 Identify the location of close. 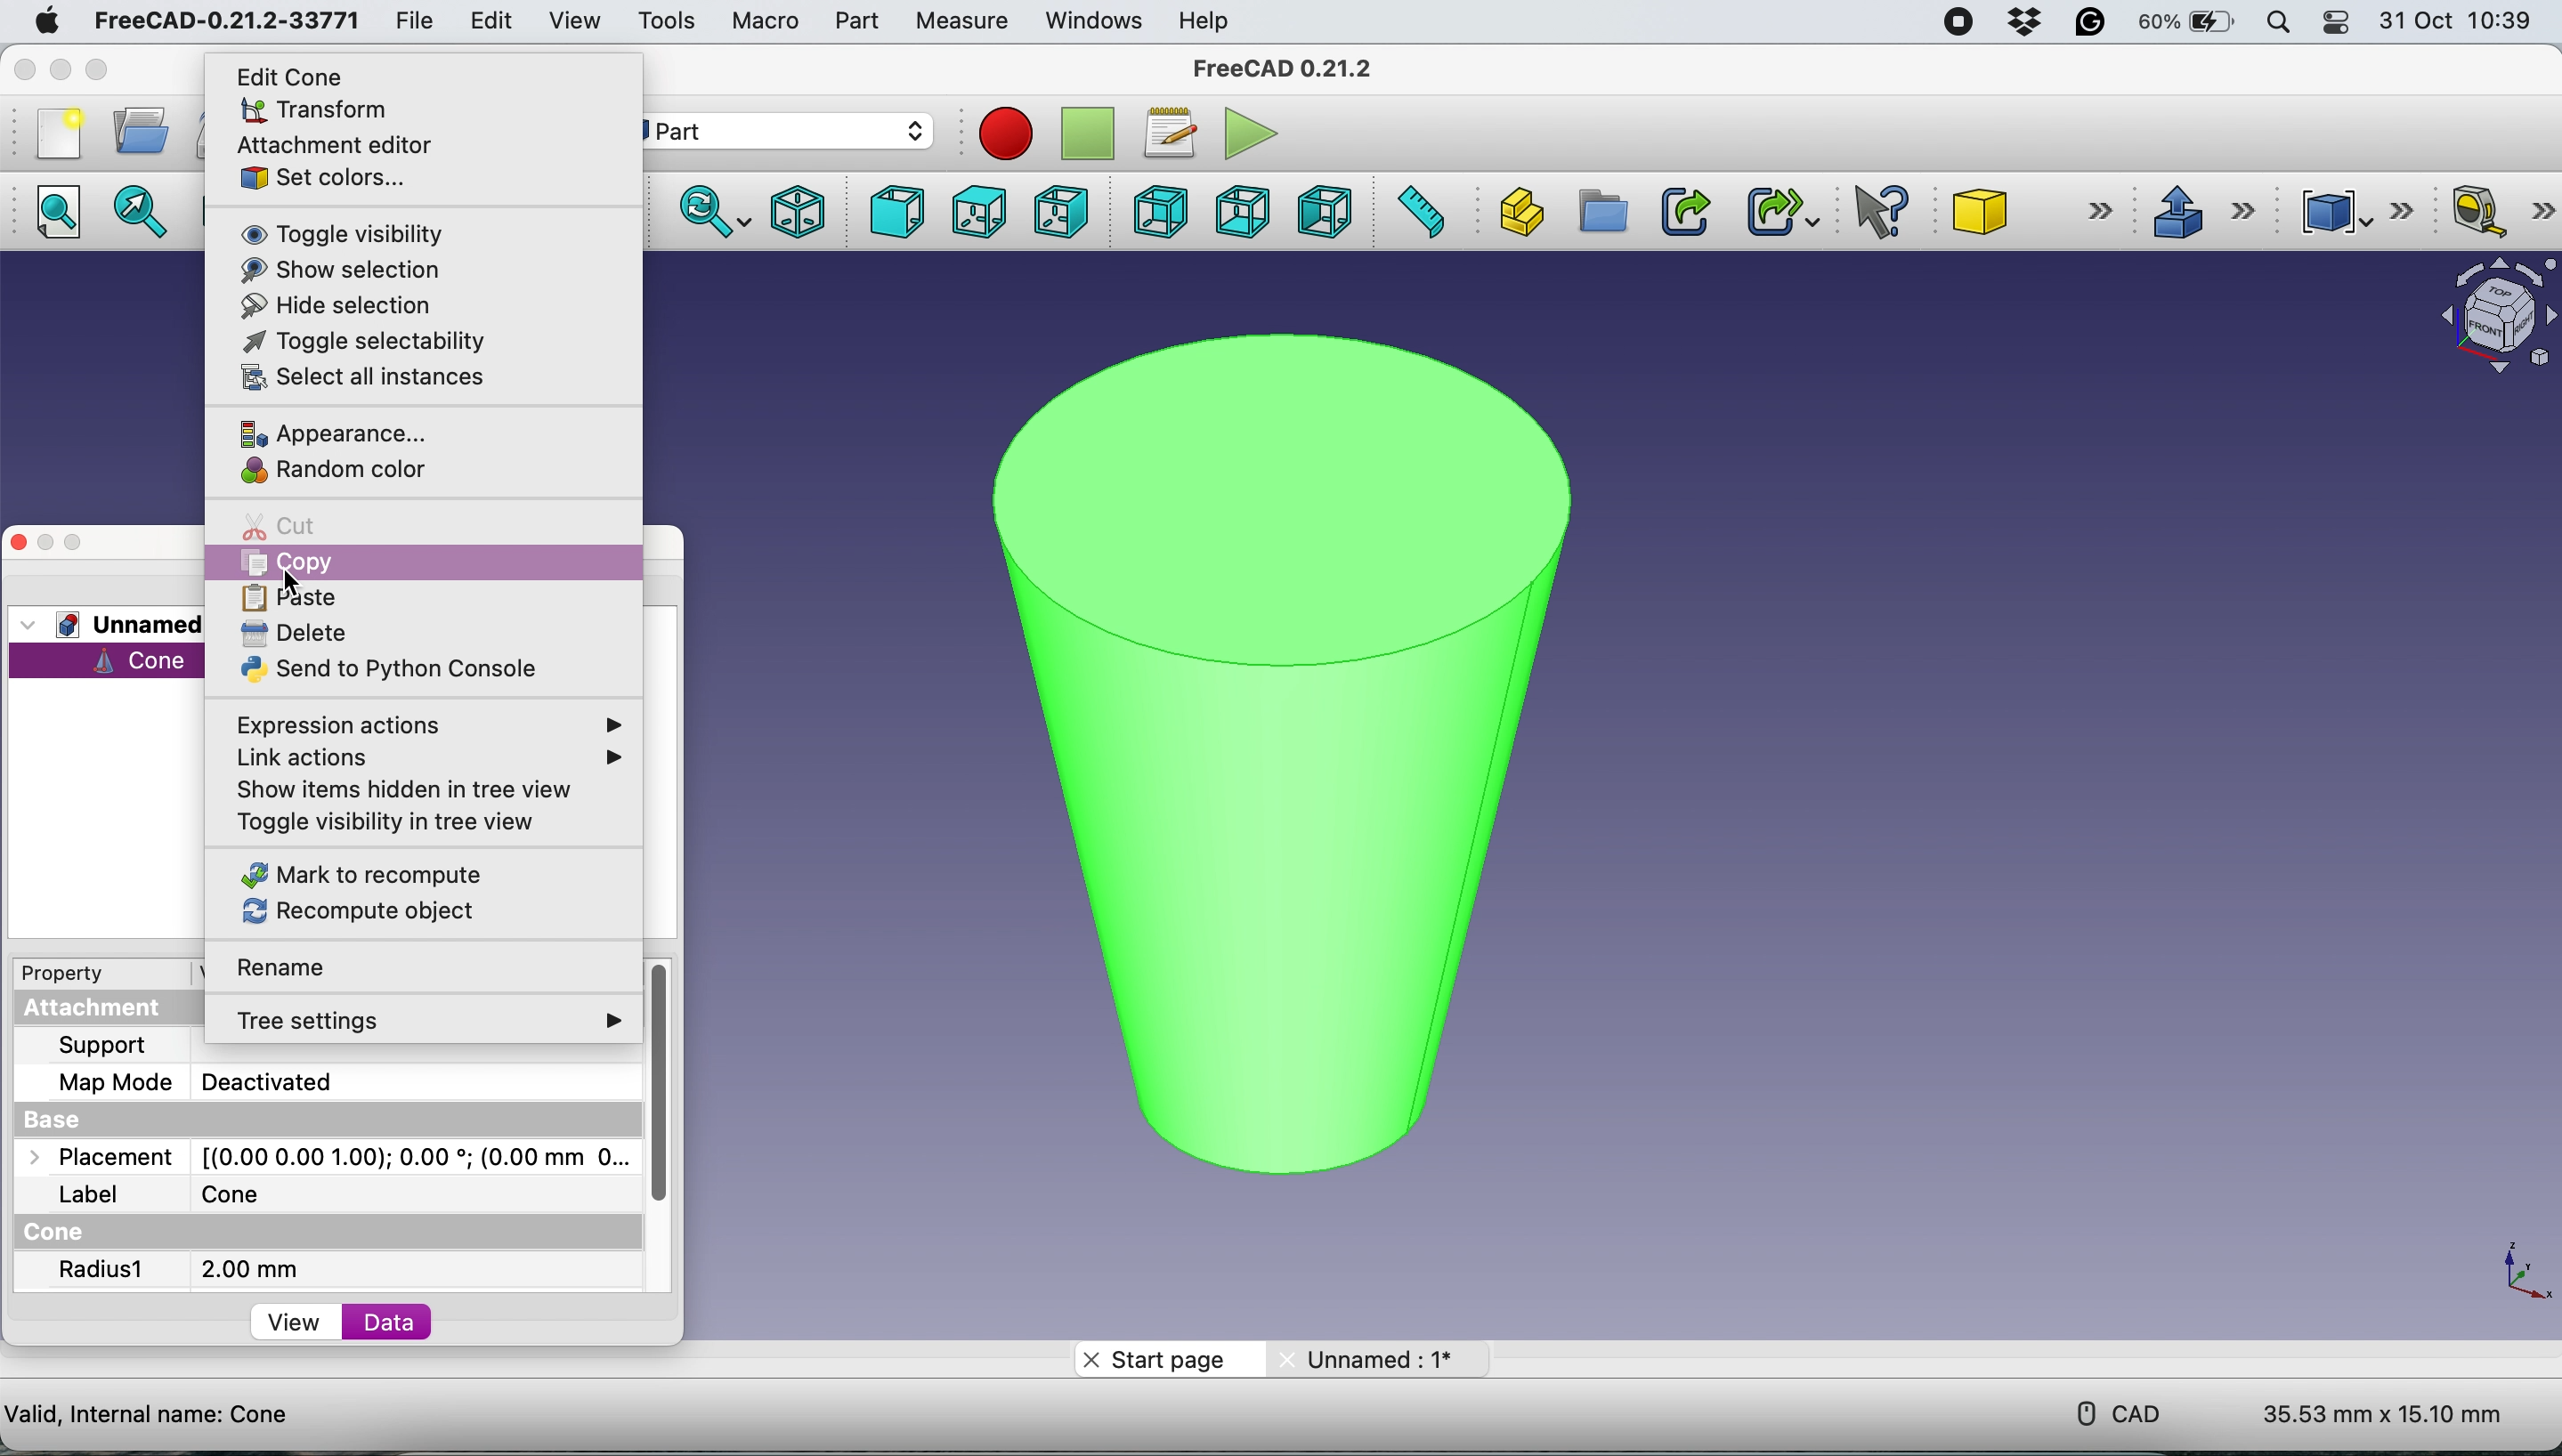
(28, 70).